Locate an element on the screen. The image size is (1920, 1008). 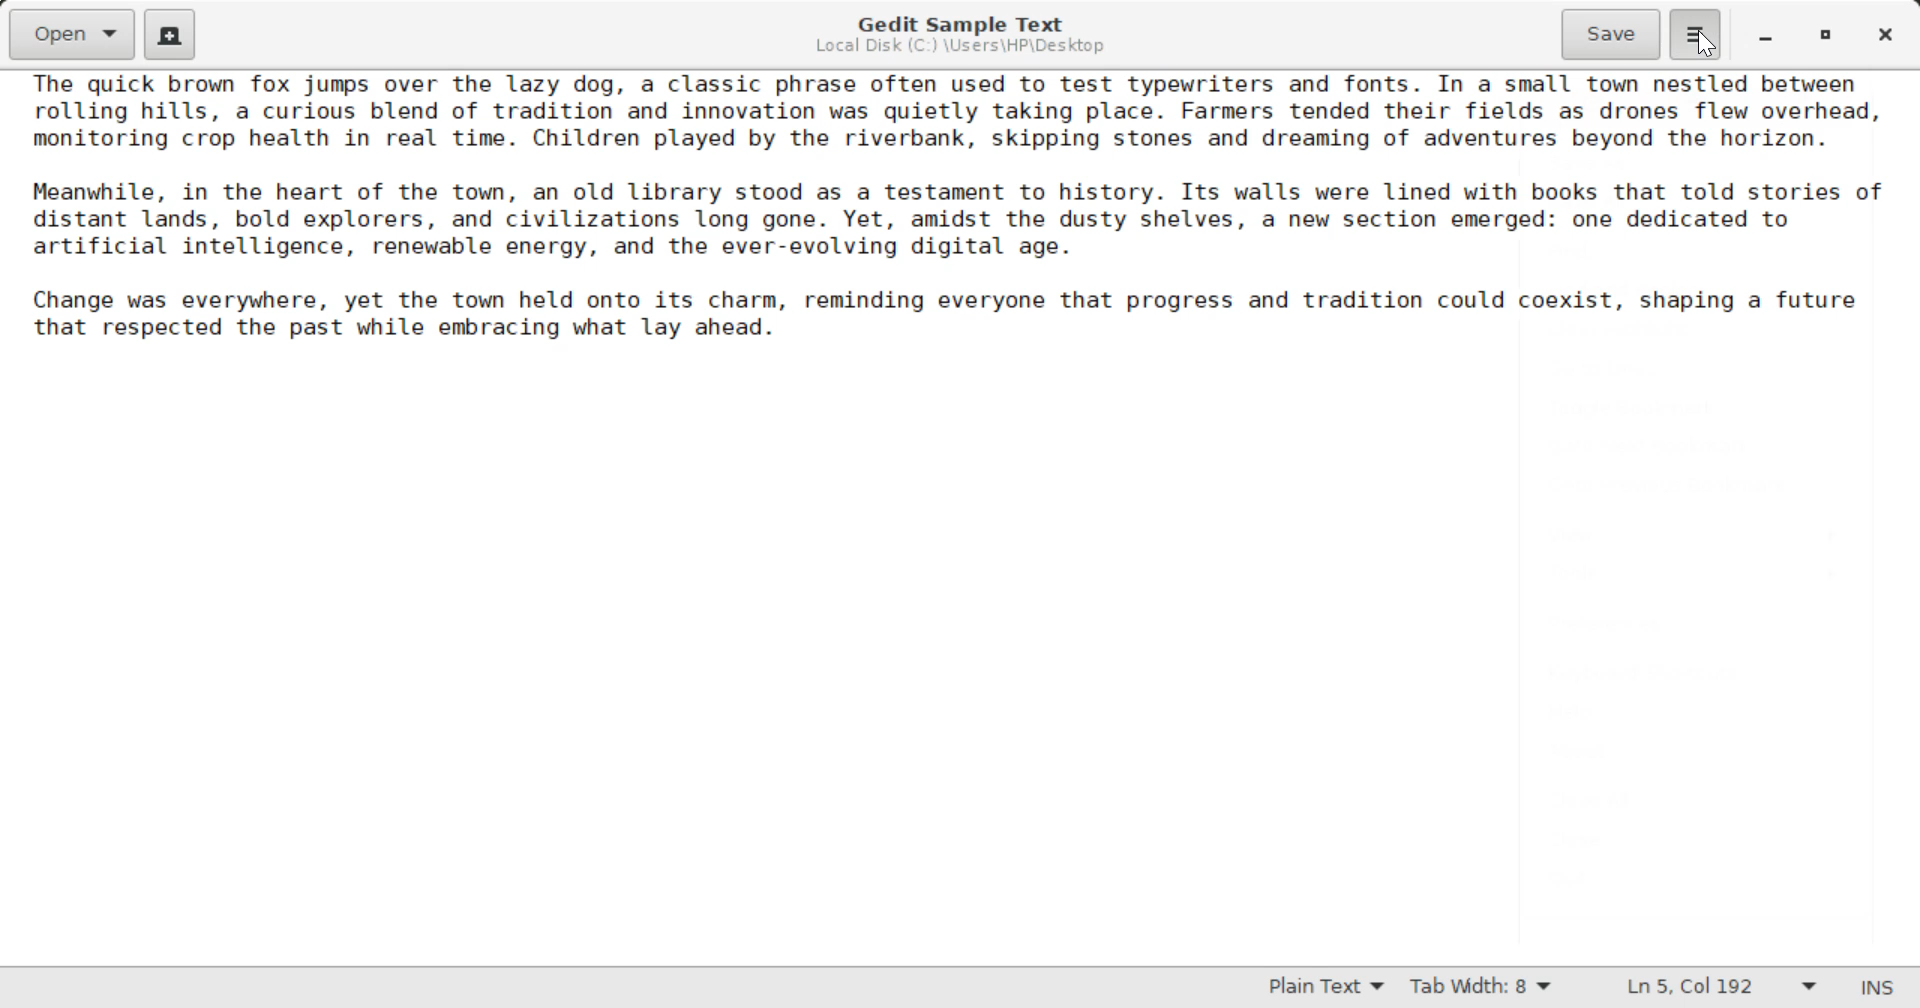
Text Language is located at coordinates (1325, 990).